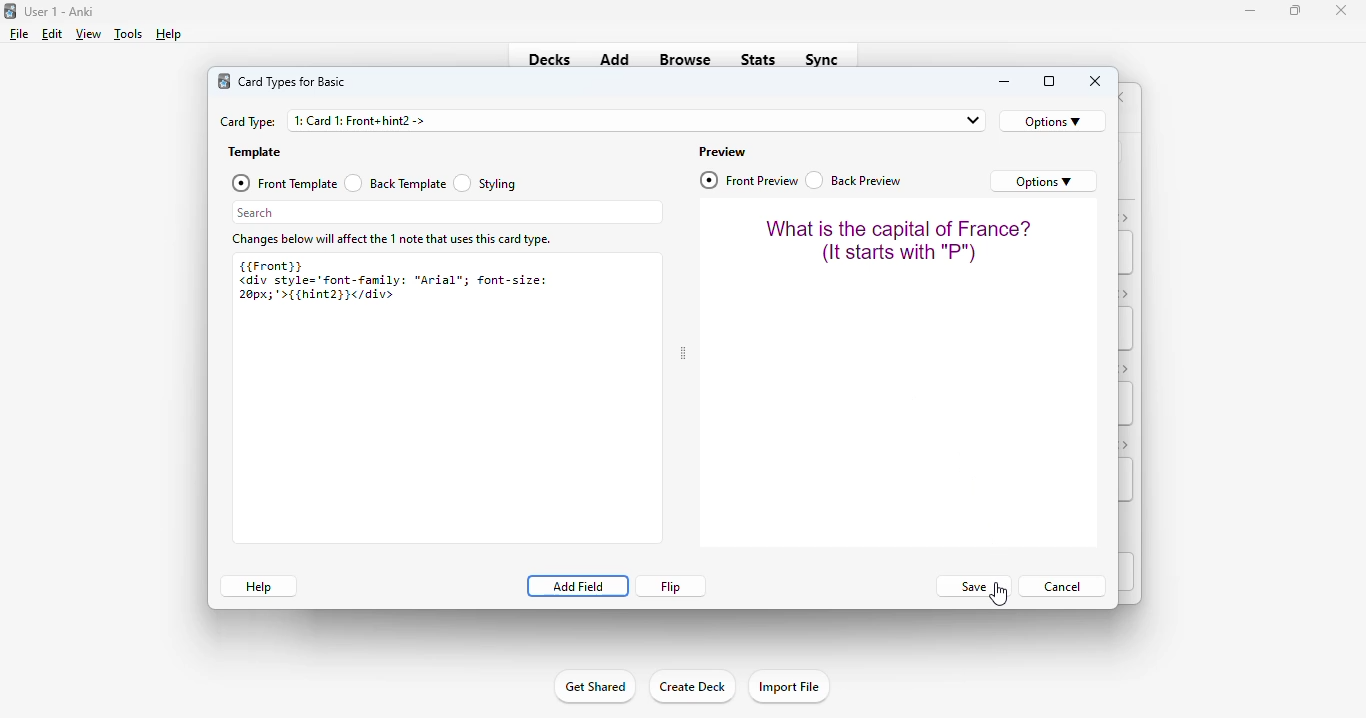  I want to click on hint2 code and format settings, so click(394, 288).